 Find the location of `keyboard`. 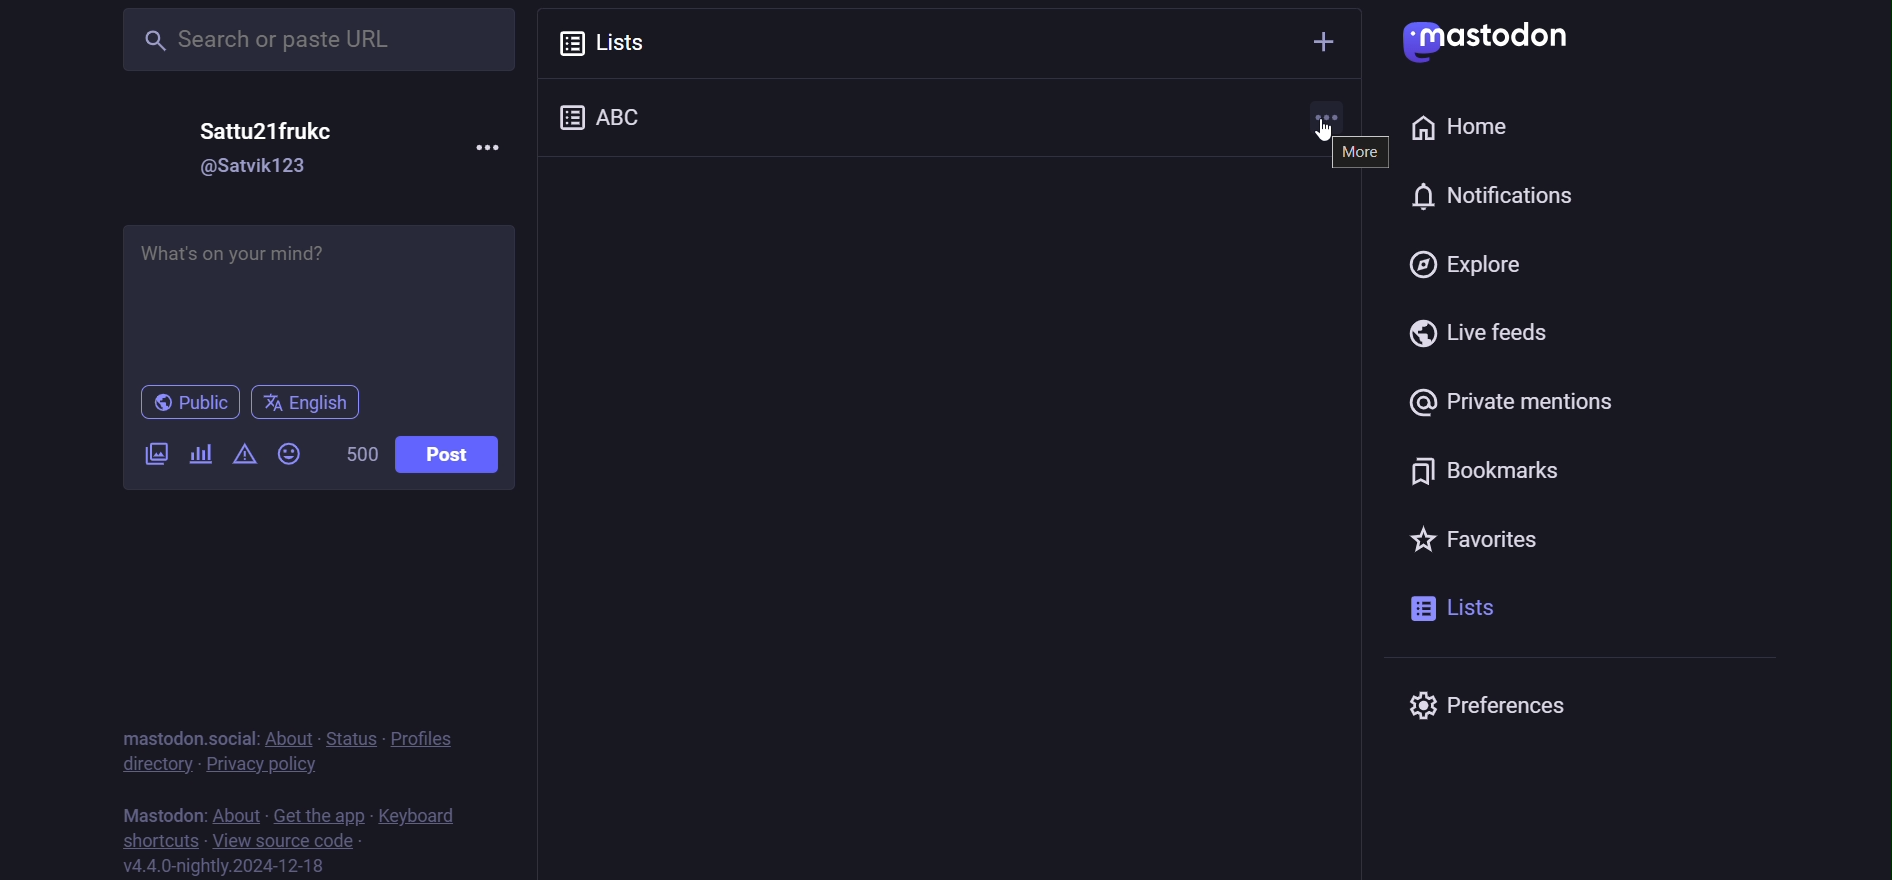

keyboard is located at coordinates (429, 813).